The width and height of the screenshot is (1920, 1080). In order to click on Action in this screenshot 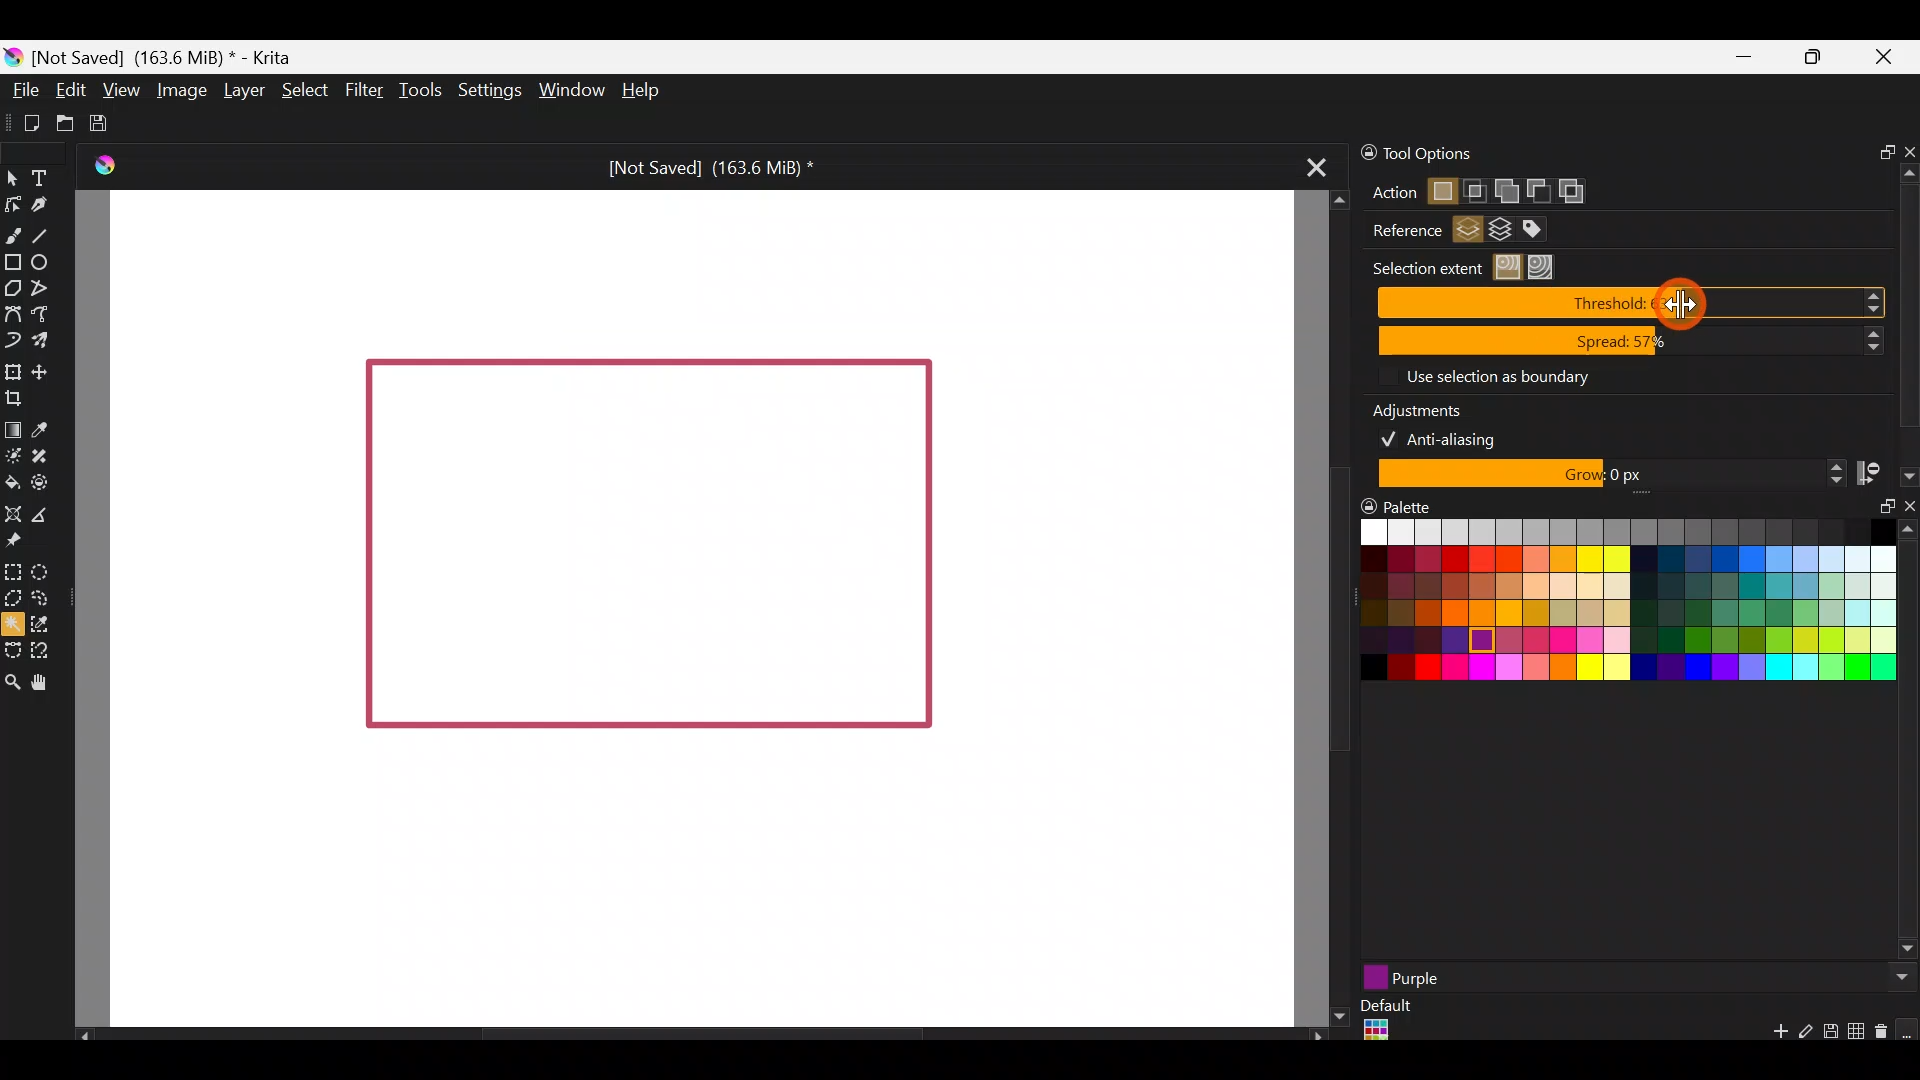, I will do `click(1385, 193)`.